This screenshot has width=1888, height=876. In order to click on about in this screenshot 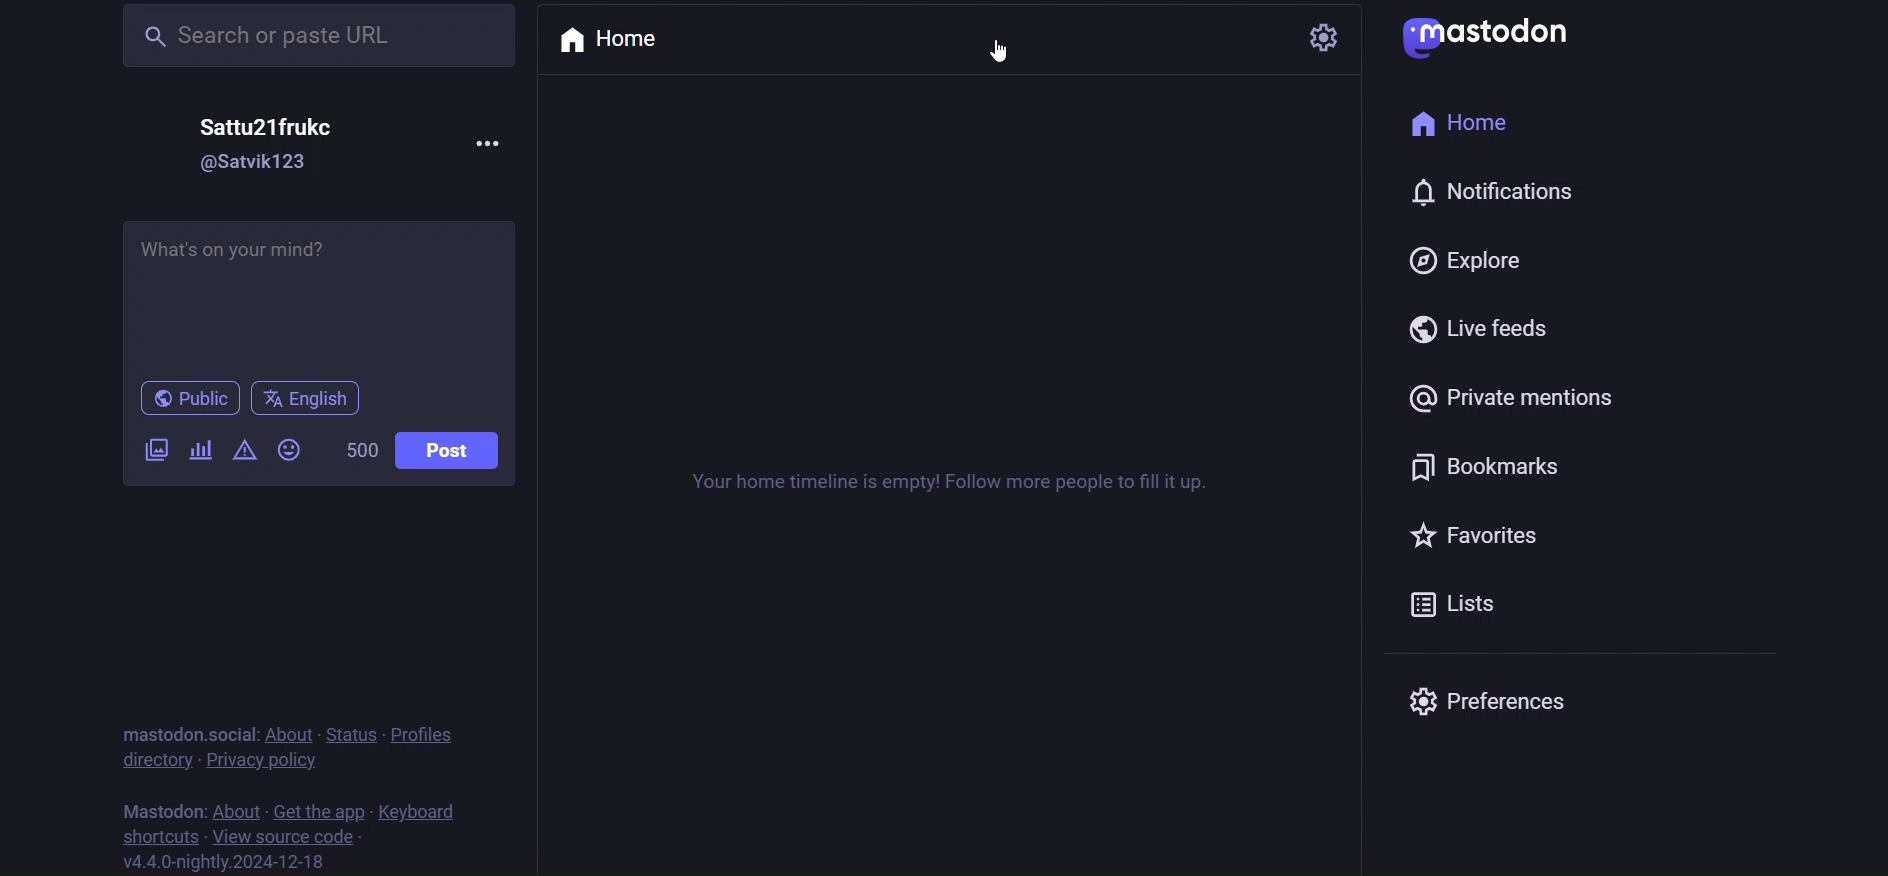, I will do `click(236, 807)`.